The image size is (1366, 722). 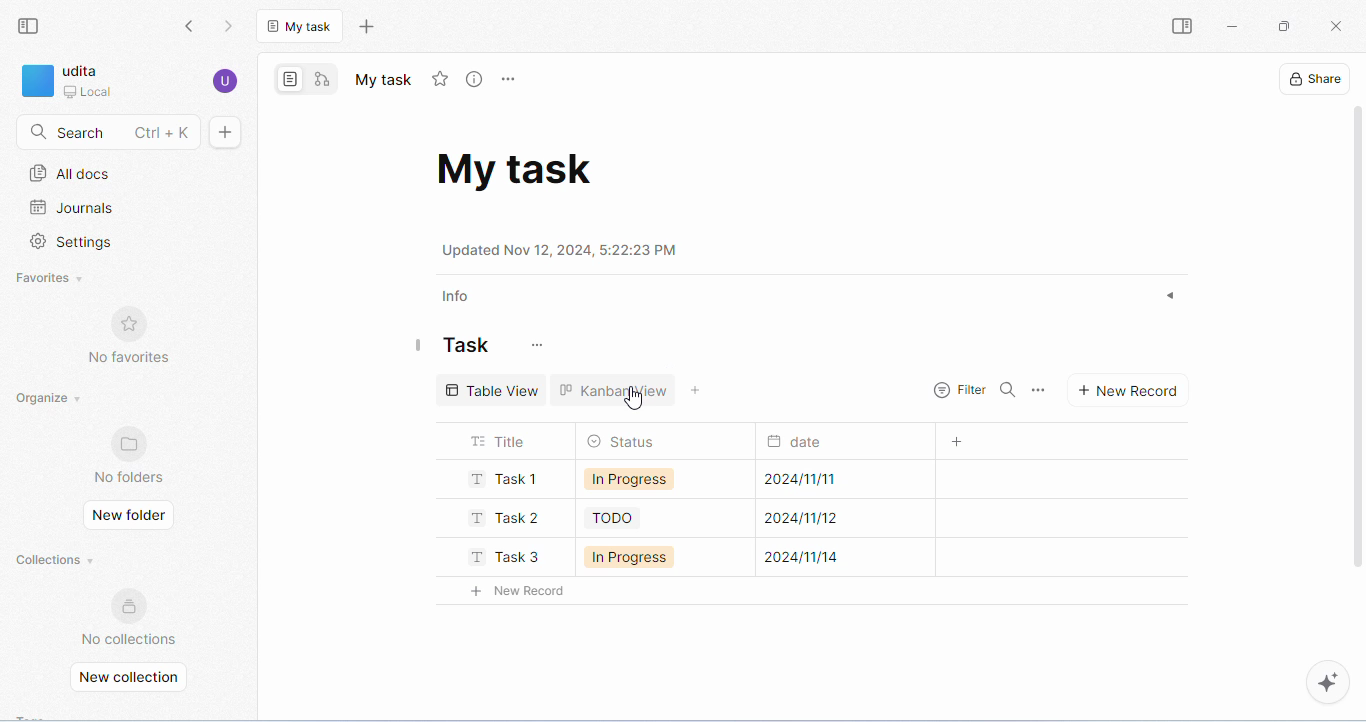 I want to click on no favorites, so click(x=131, y=338).